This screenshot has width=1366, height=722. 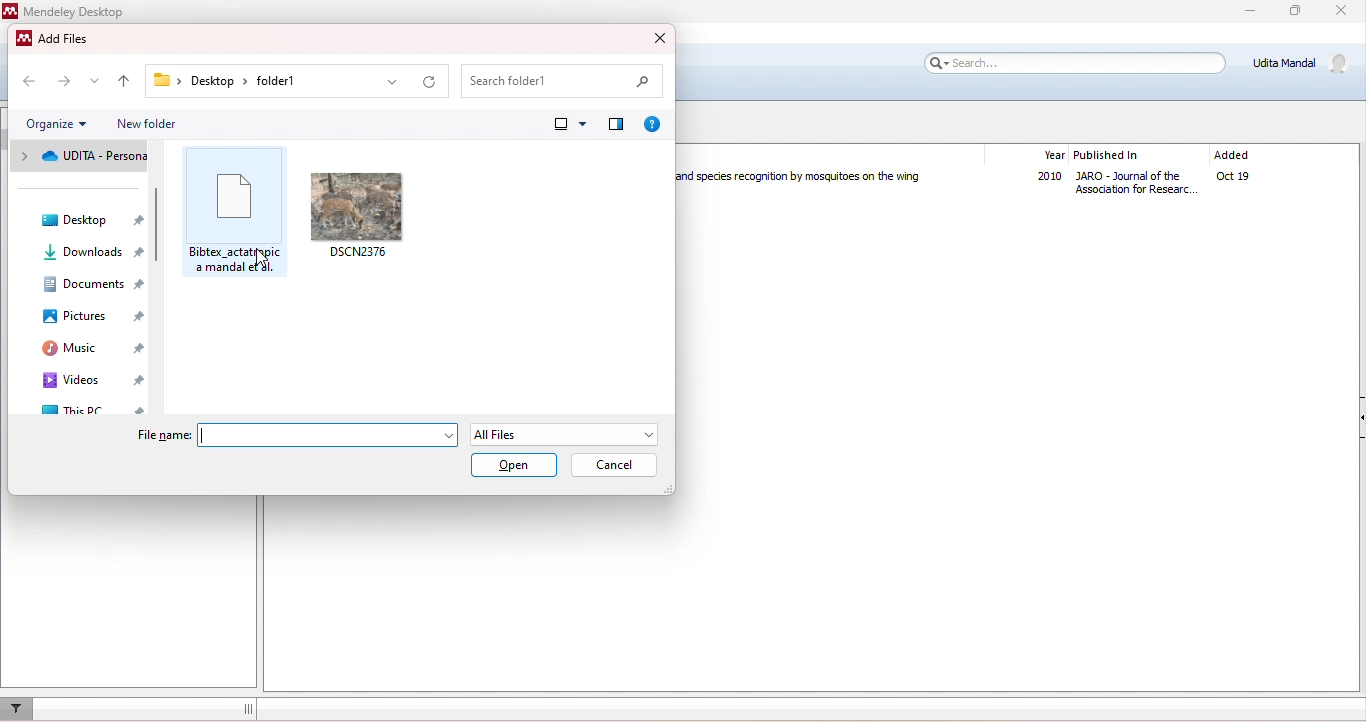 What do you see at coordinates (1073, 65) in the screenshot?
I see `search` at bounding box center [1073, 65].